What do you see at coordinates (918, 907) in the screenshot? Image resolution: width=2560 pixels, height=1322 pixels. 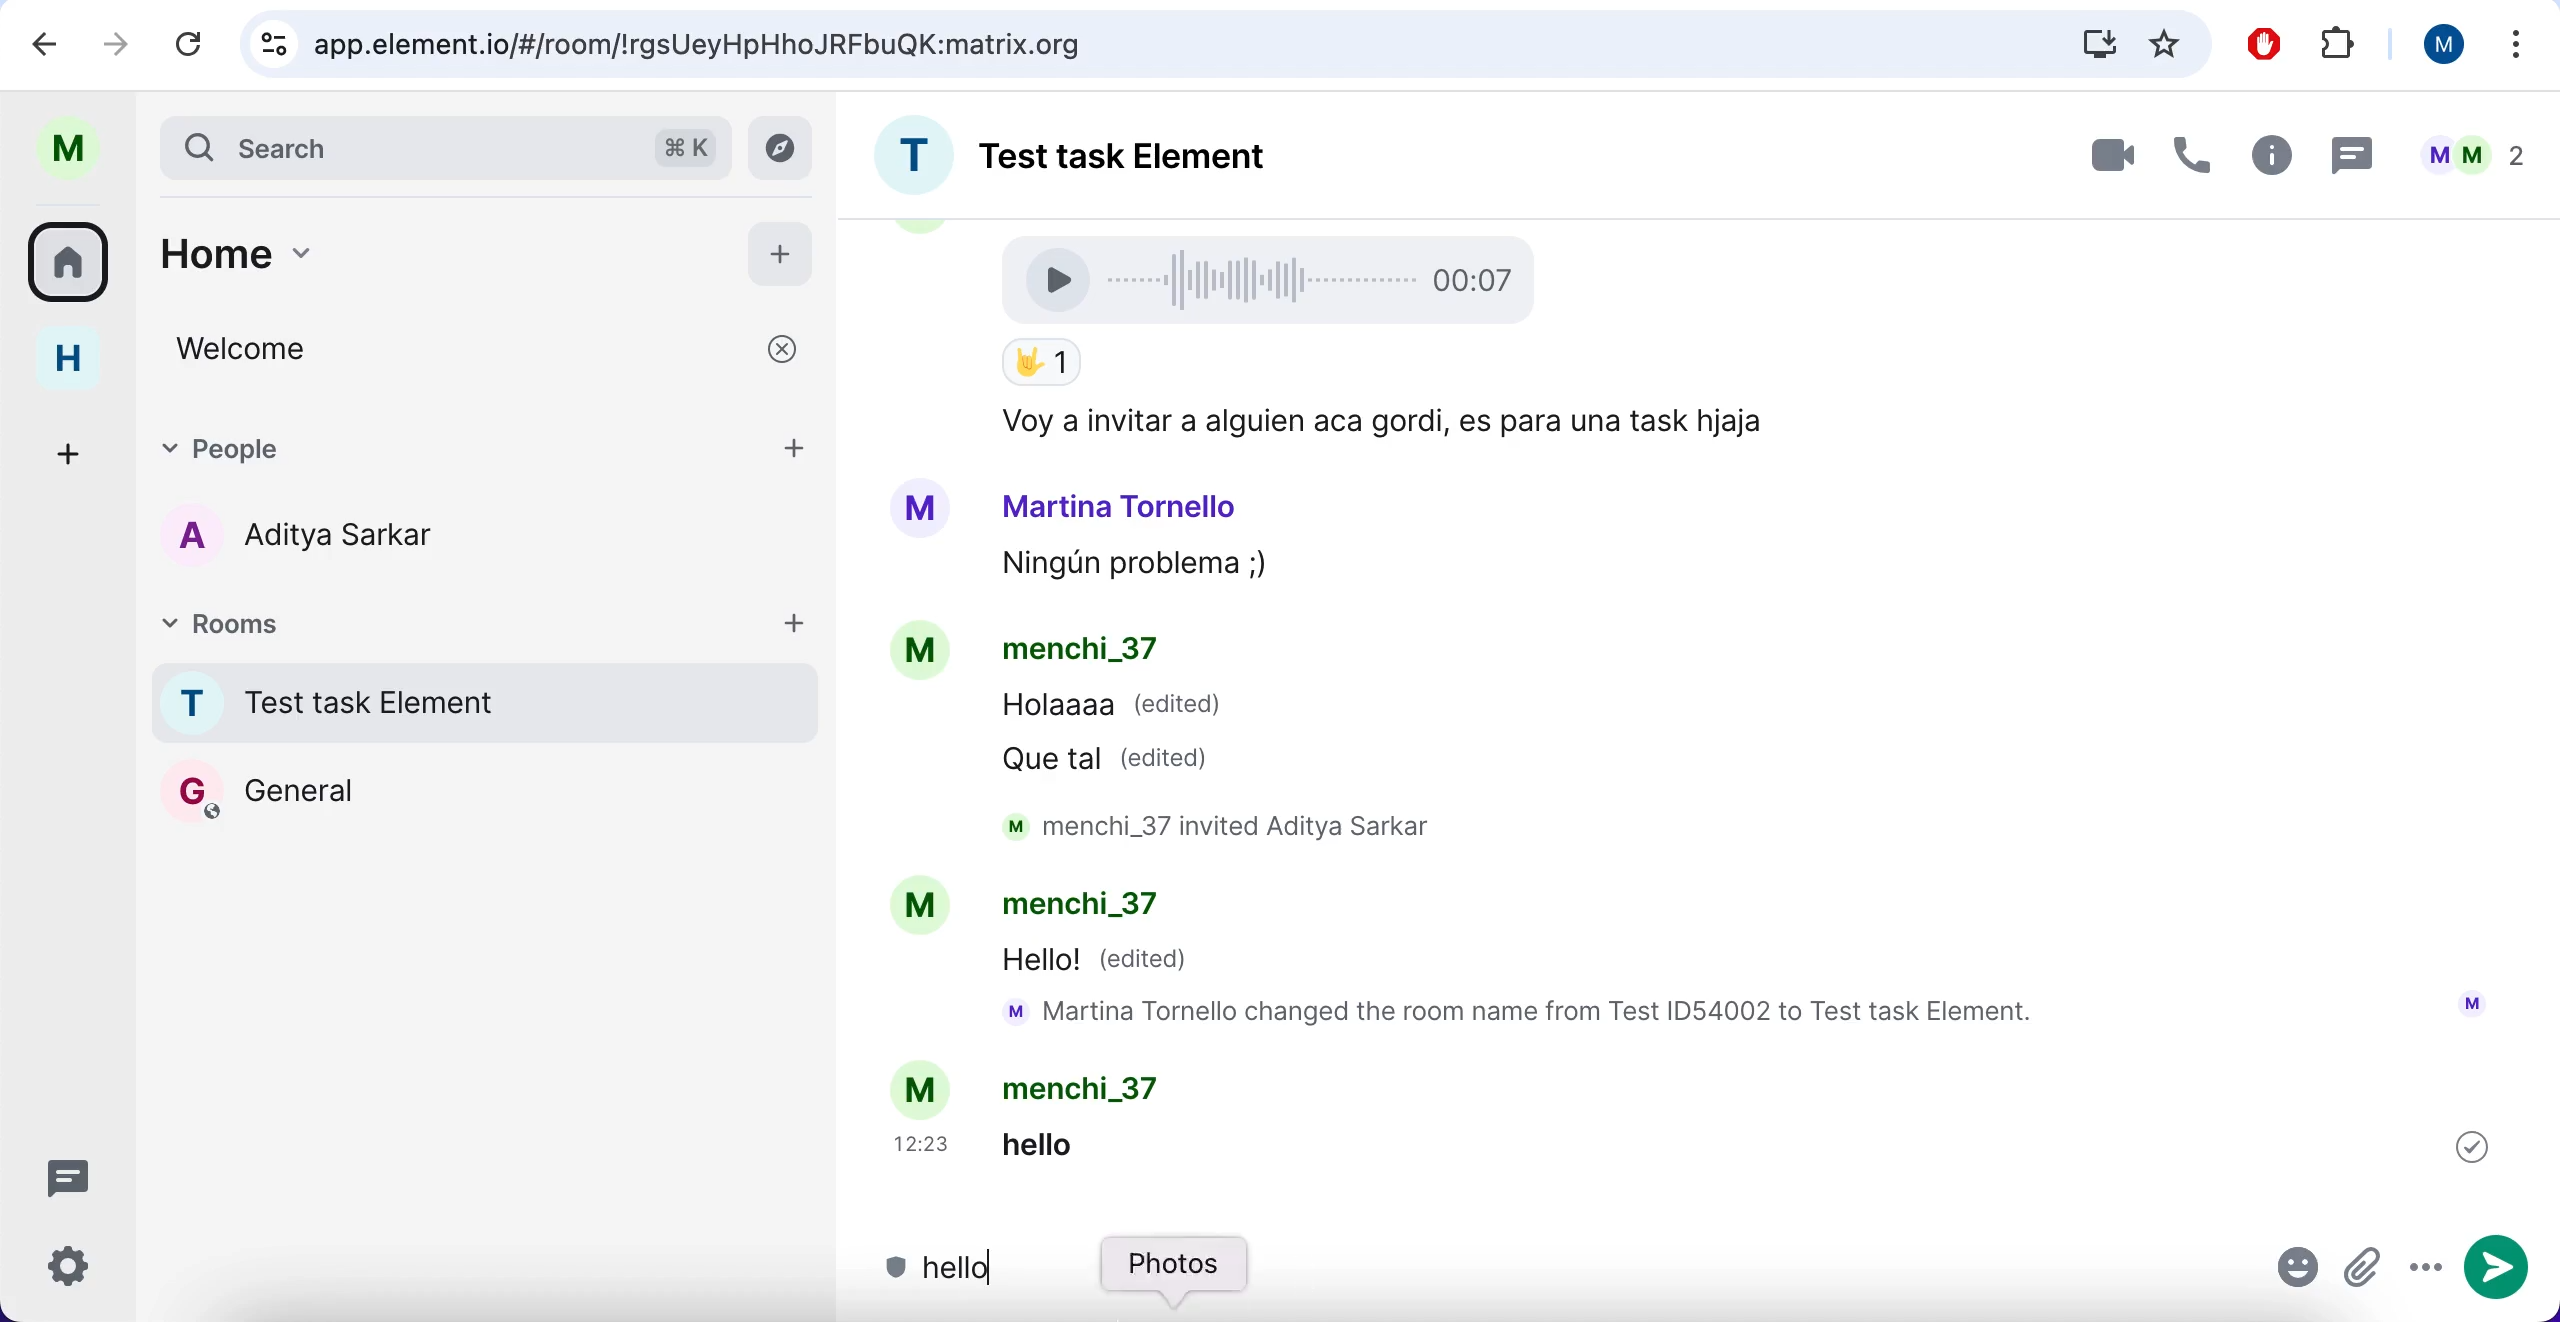 I see `Avatar` at bounding box center [918, 907].